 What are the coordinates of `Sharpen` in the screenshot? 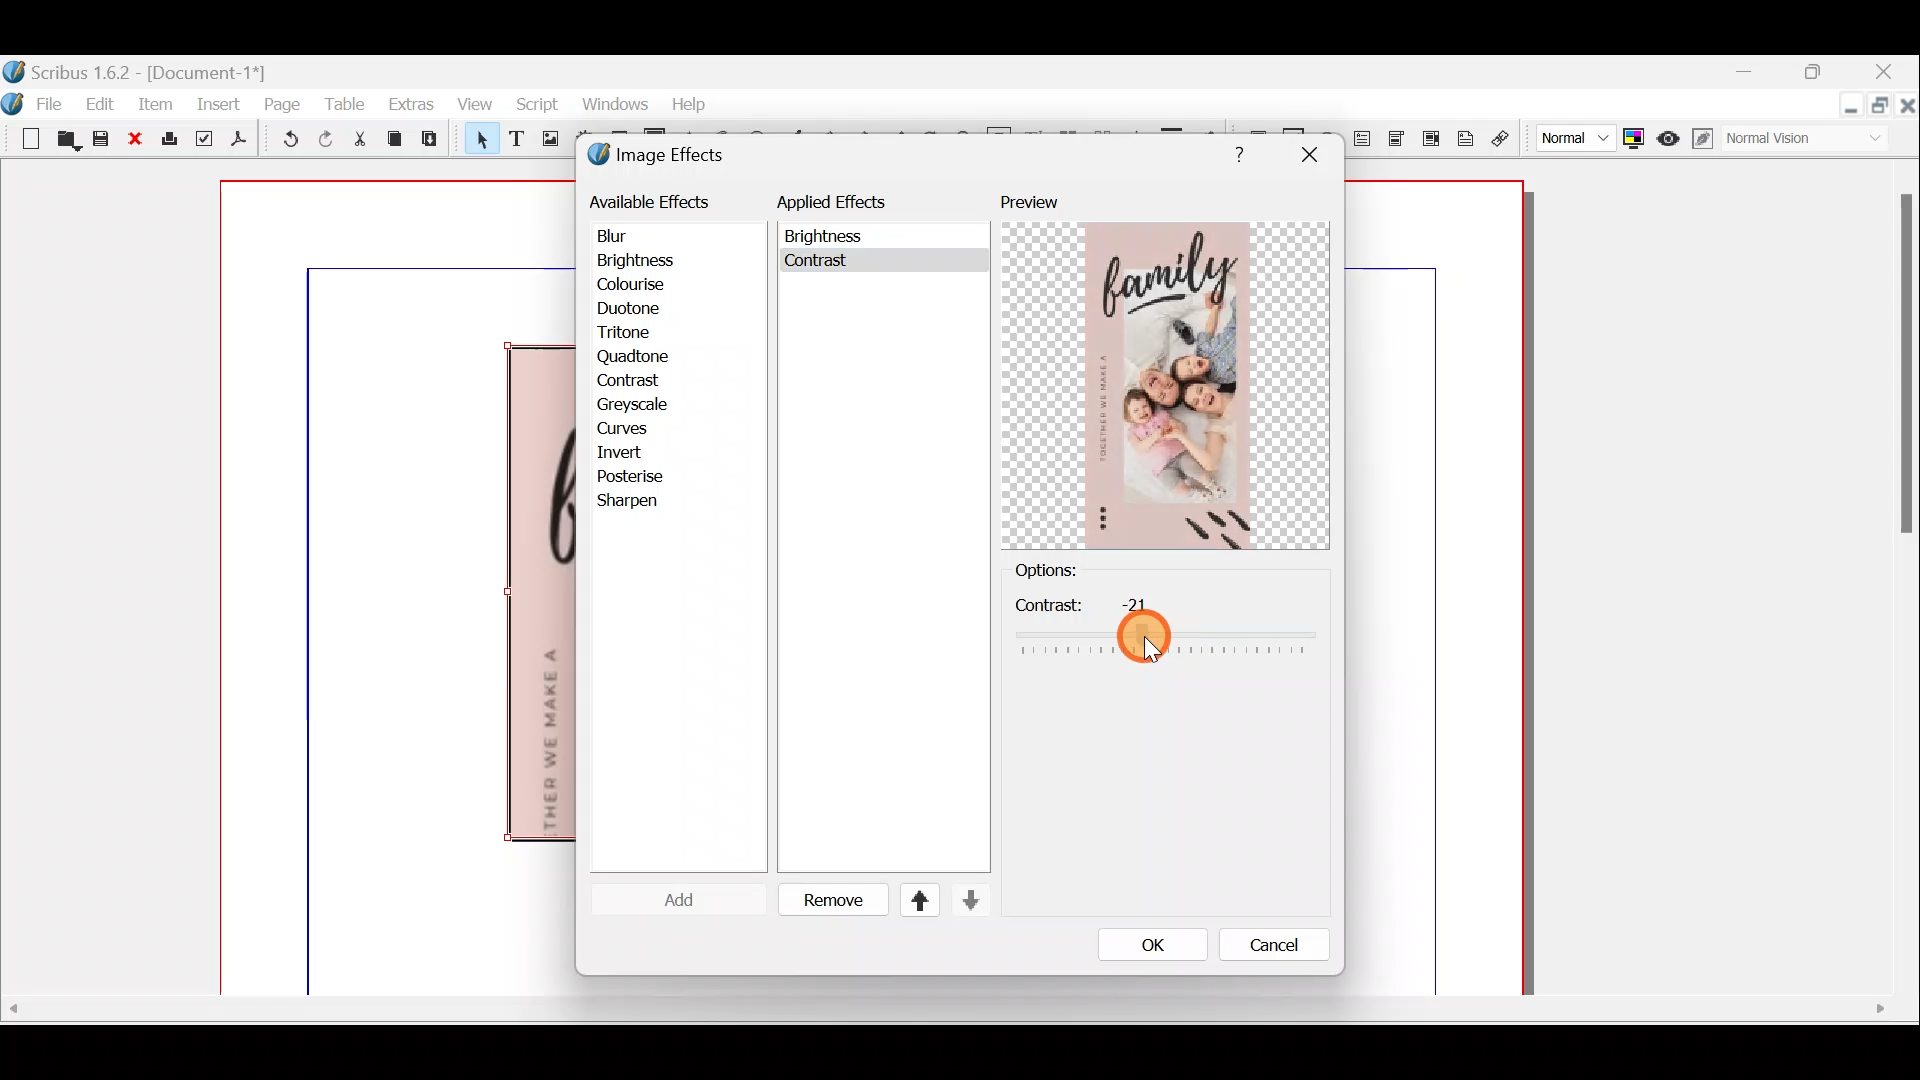 It's located at (638, 502).